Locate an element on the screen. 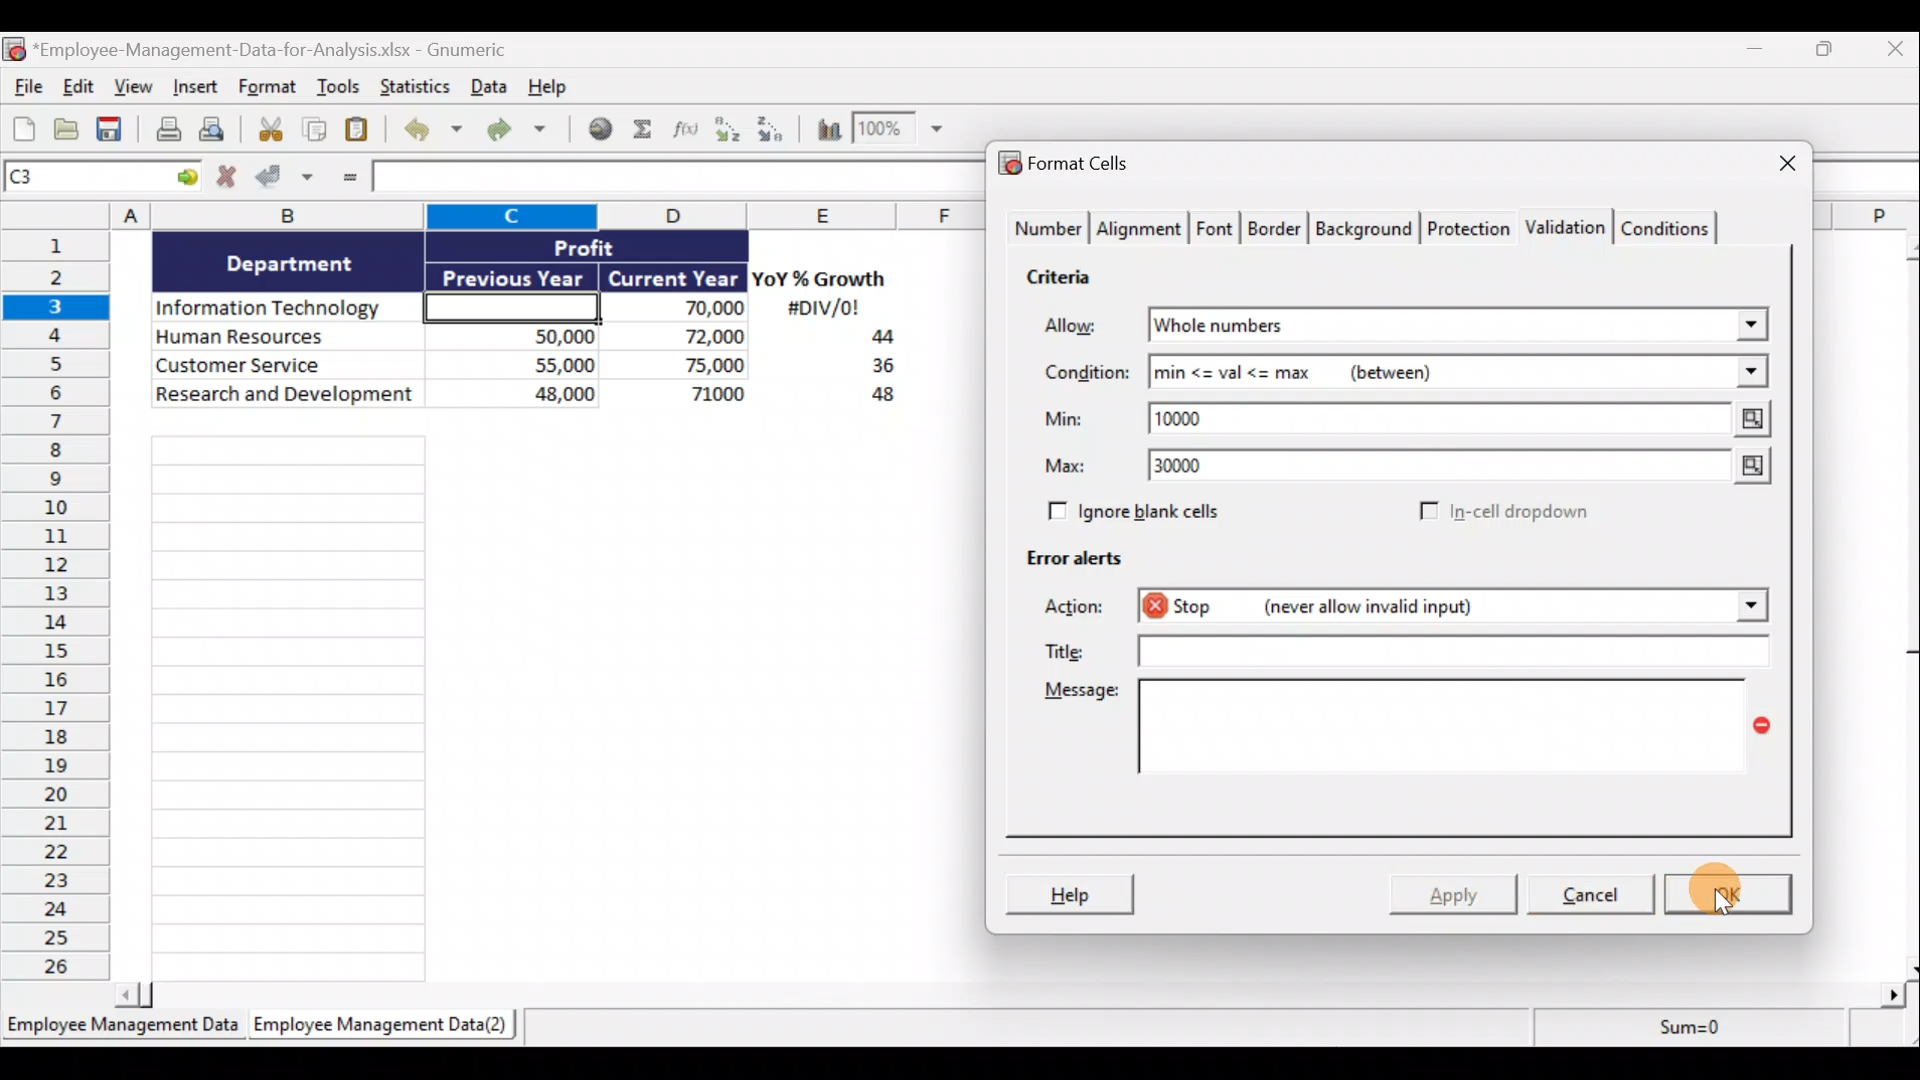  Columns is located at coordinates (501, 215).